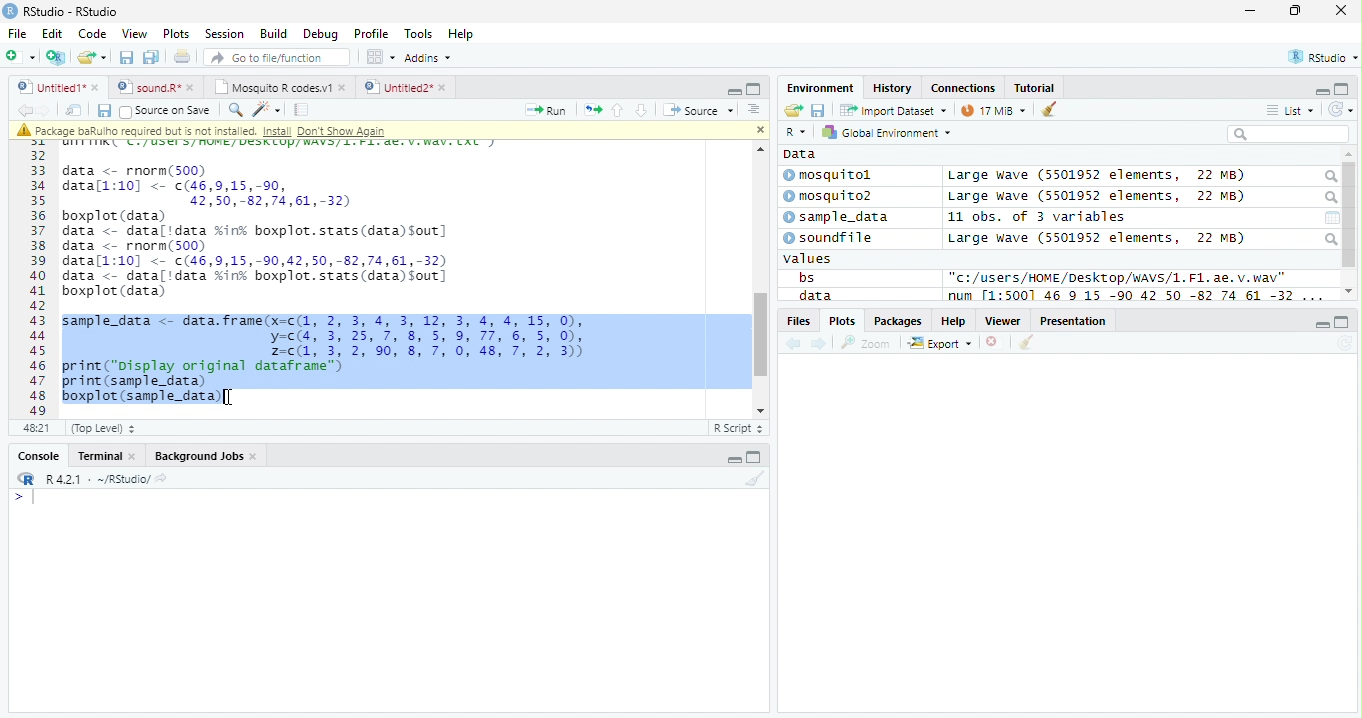  I want to click on File, so click(18, 34).